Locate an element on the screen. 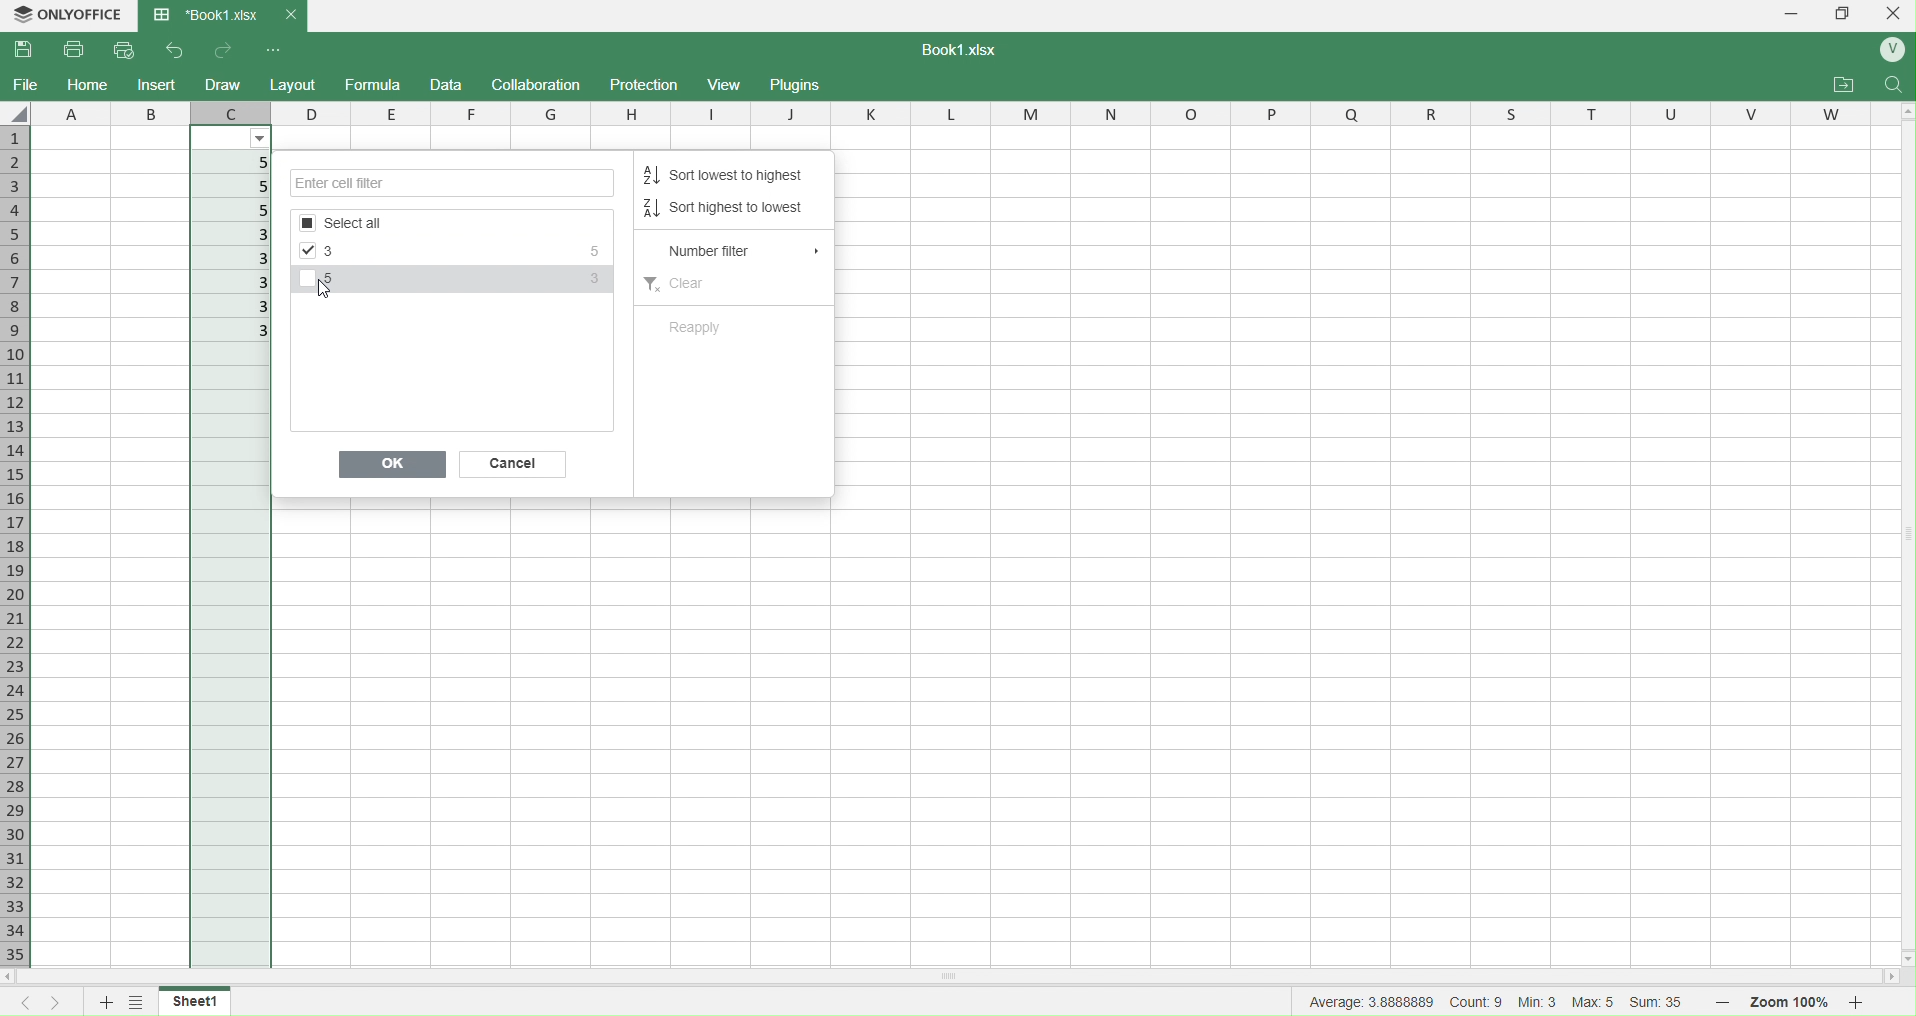 This screenshot has width=1916, height=1016. Home is located at coordinates (87, 85).